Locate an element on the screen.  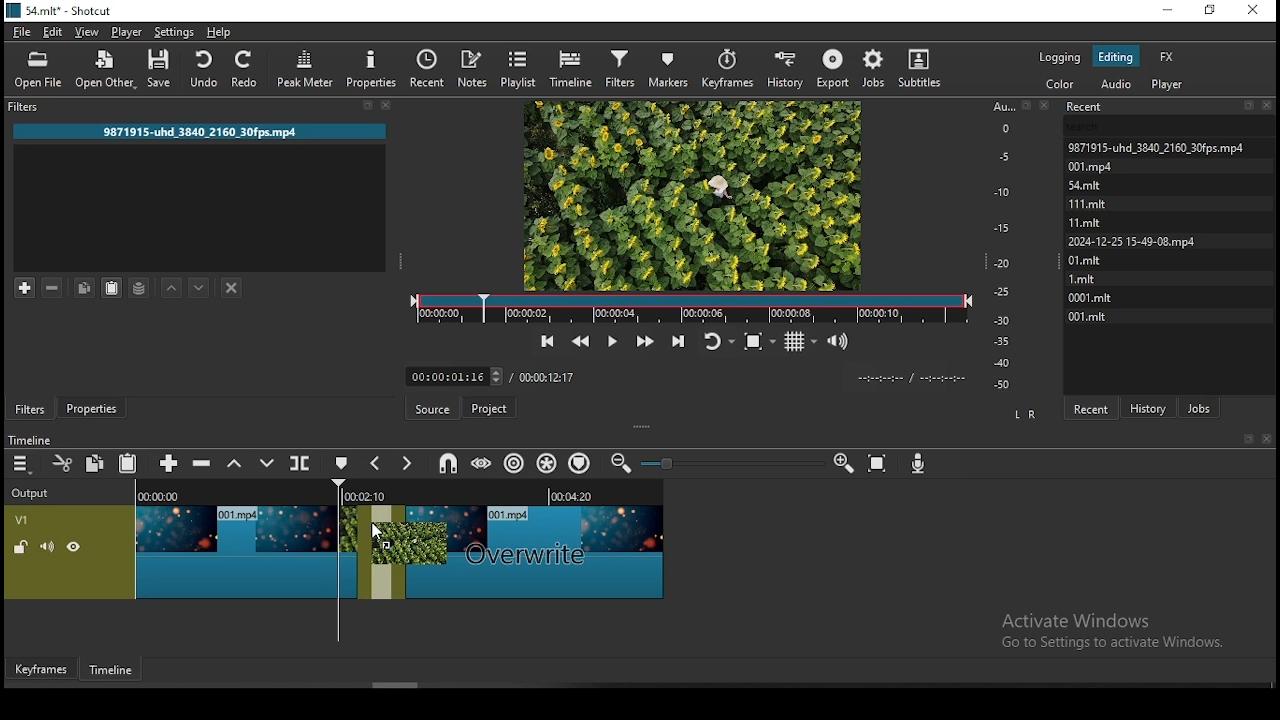
keyframes is located at coordinates (731, 69).